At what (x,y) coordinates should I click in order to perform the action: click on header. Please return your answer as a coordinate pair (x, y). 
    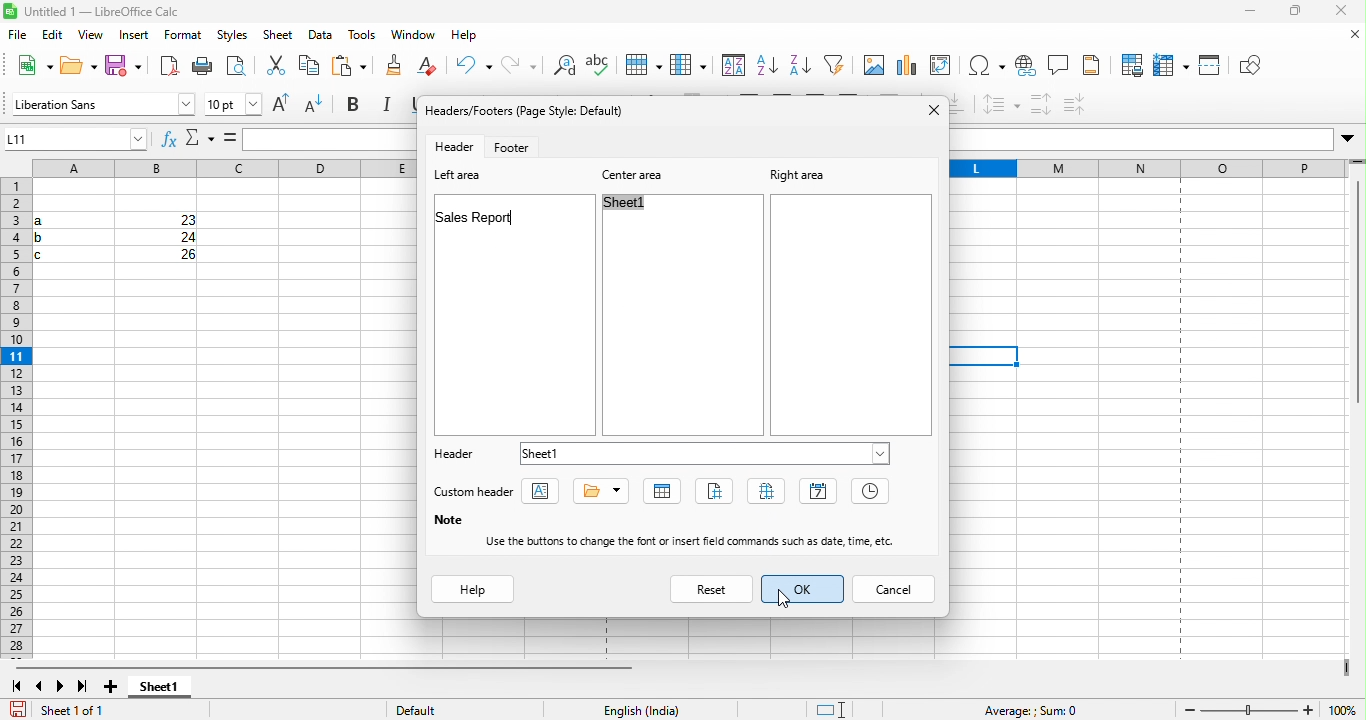
    Looking at the image, I should click on (454, 456).